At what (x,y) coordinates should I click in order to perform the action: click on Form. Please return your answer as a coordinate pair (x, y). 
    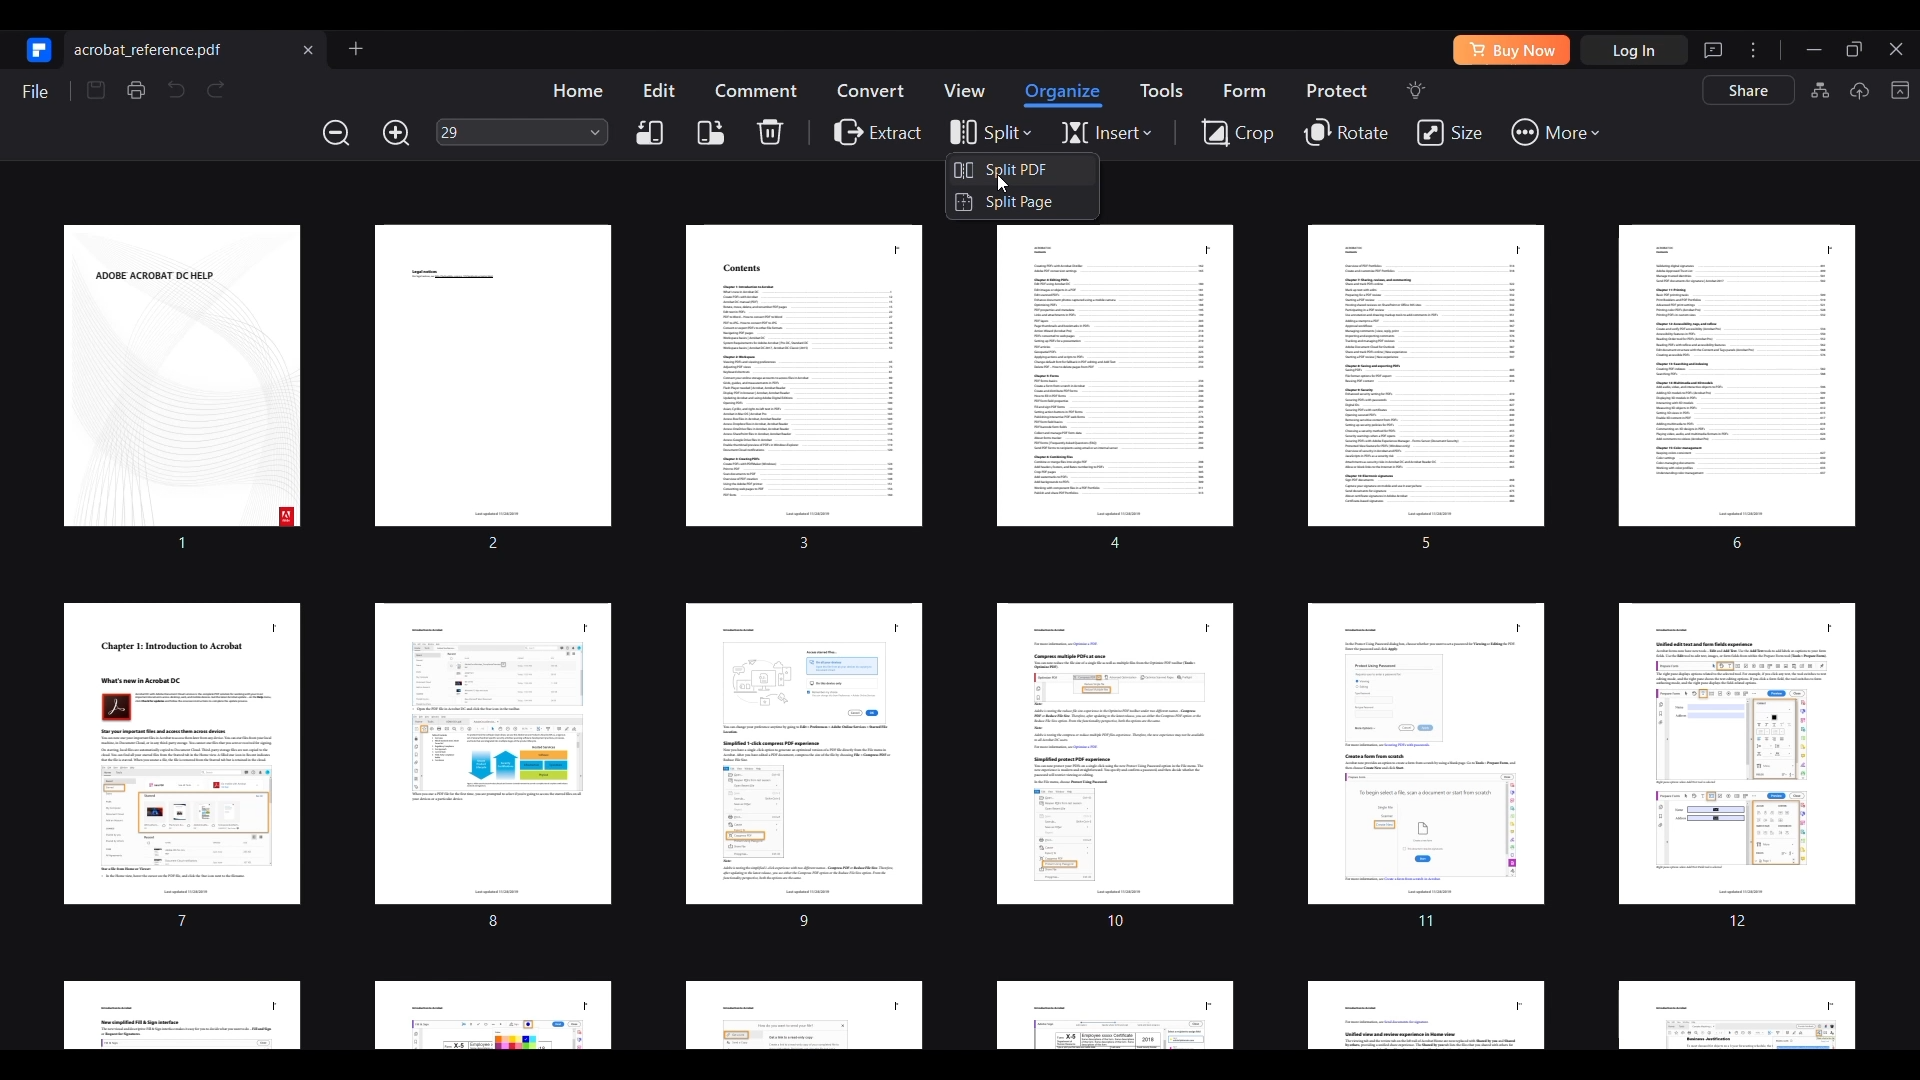
    Looking at the image, I should click on (1244, 90).